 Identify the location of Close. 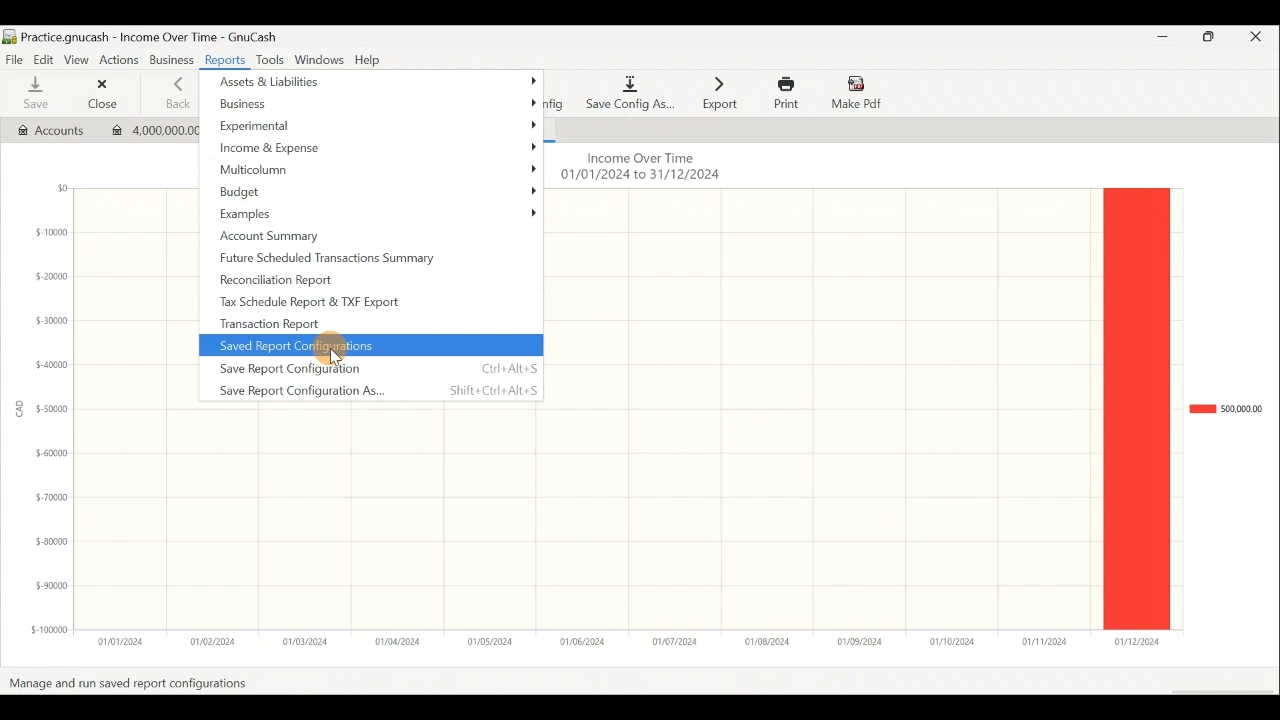
(98, 96).